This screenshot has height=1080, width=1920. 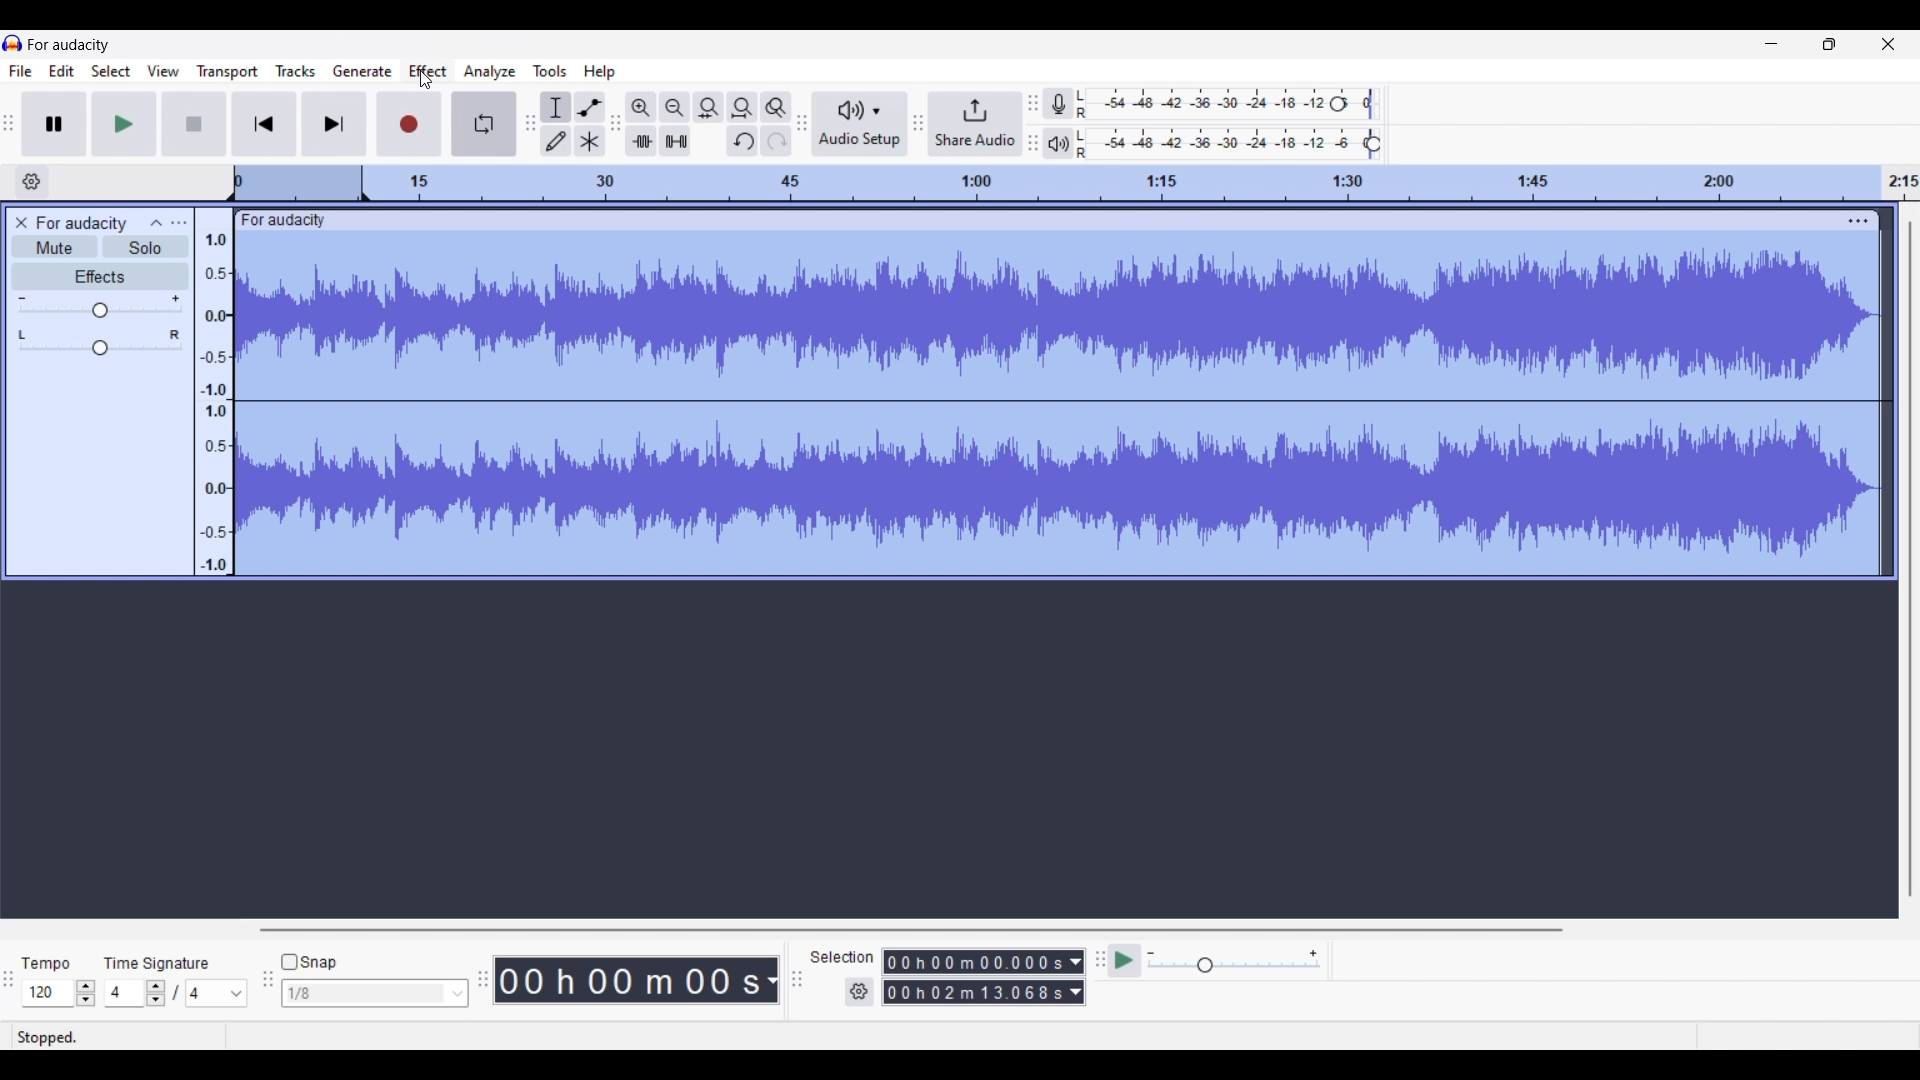 I want to click on Zoom in, so click(x=641, y=107).